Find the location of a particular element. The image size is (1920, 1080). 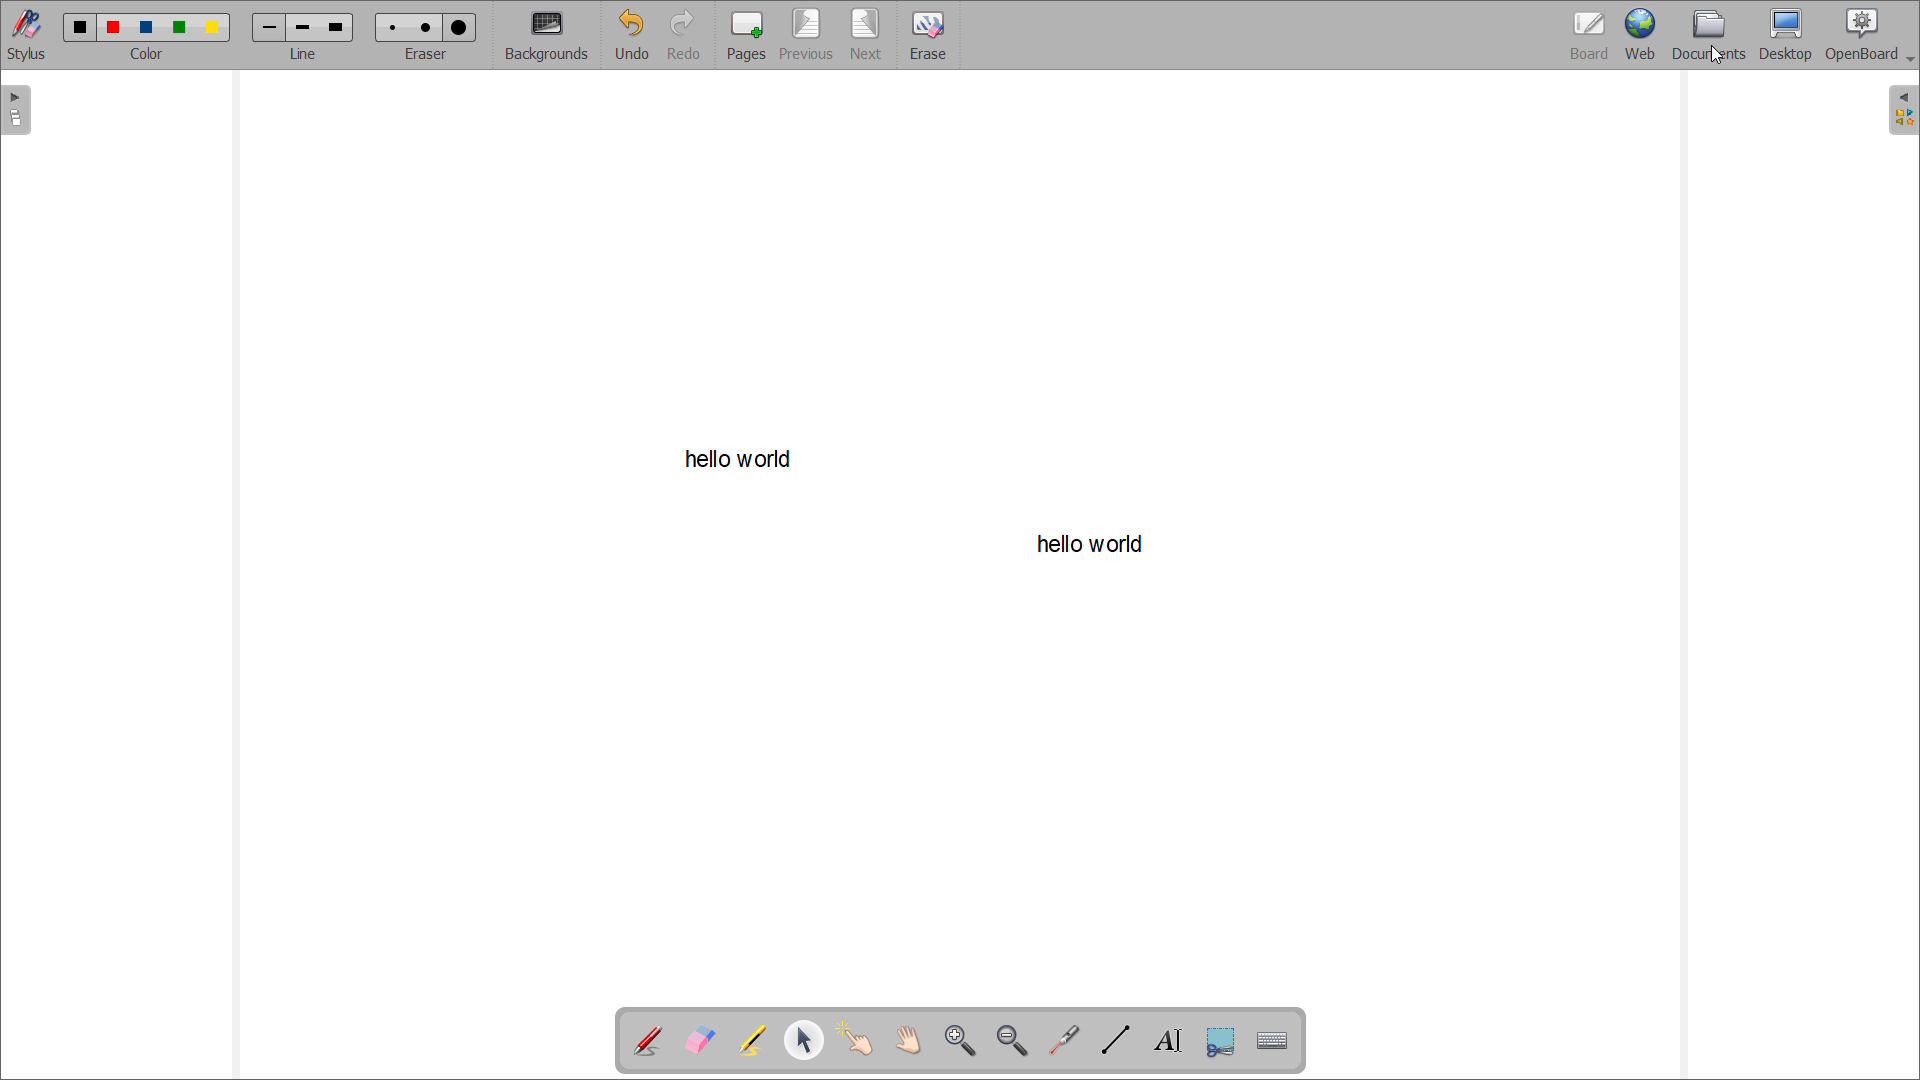

board is located at coordinates (1587, 35).